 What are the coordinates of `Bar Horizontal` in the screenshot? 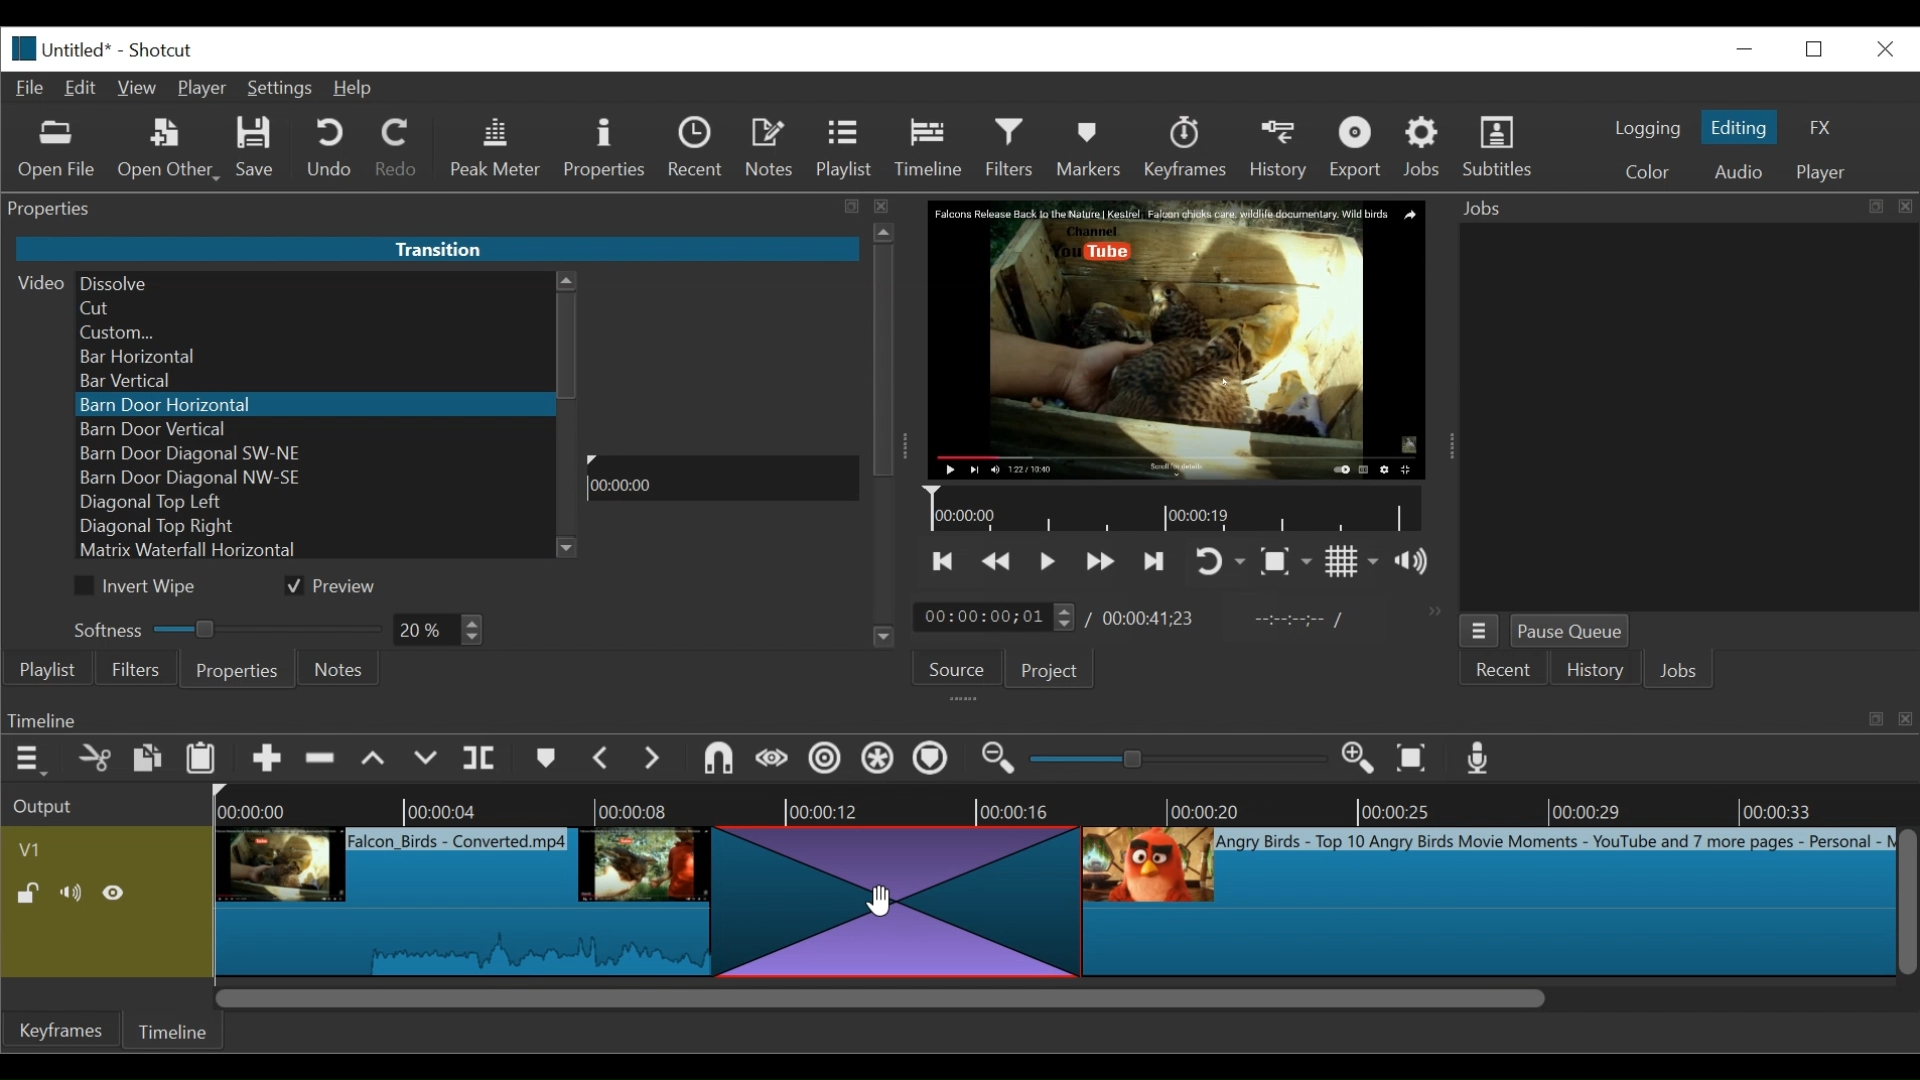 It's located at (311, 358).